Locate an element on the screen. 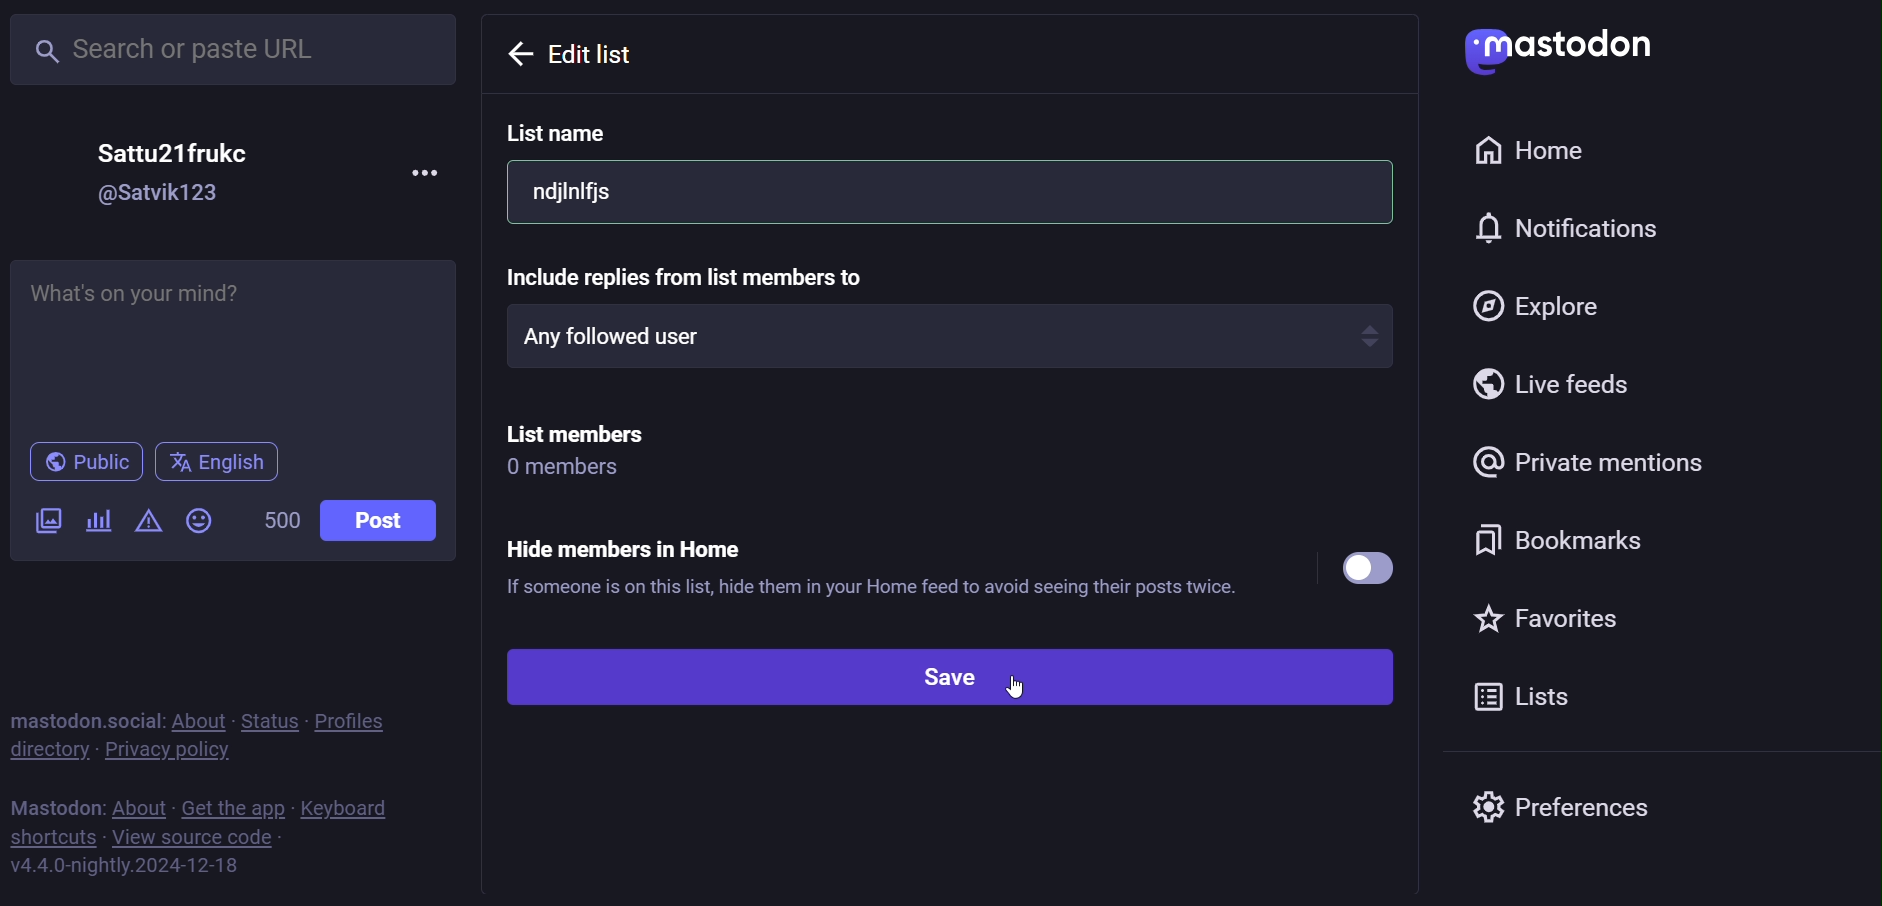  about is located at coordinates (198, 718).